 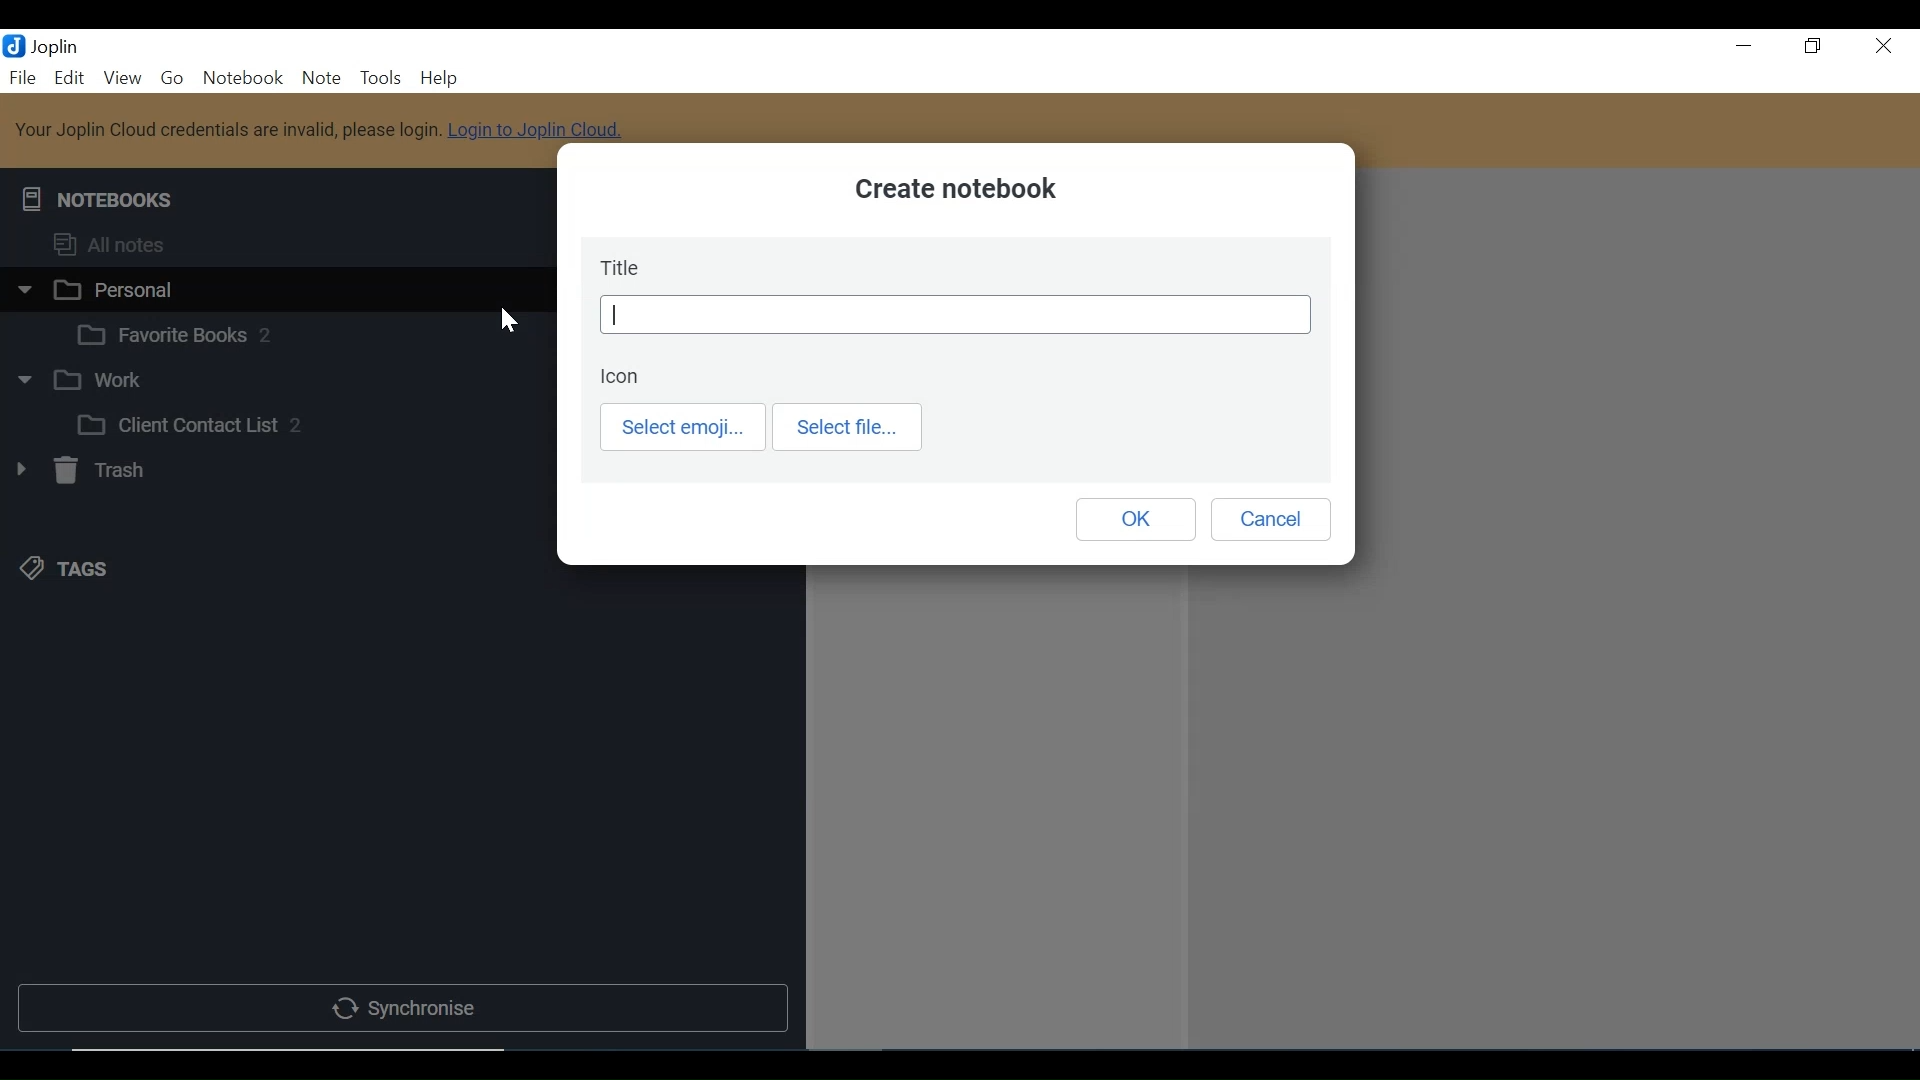 What do you see at coordinates (57, 46) in the screenshot?
I see `Joplin` at bounding box center [57, 46].